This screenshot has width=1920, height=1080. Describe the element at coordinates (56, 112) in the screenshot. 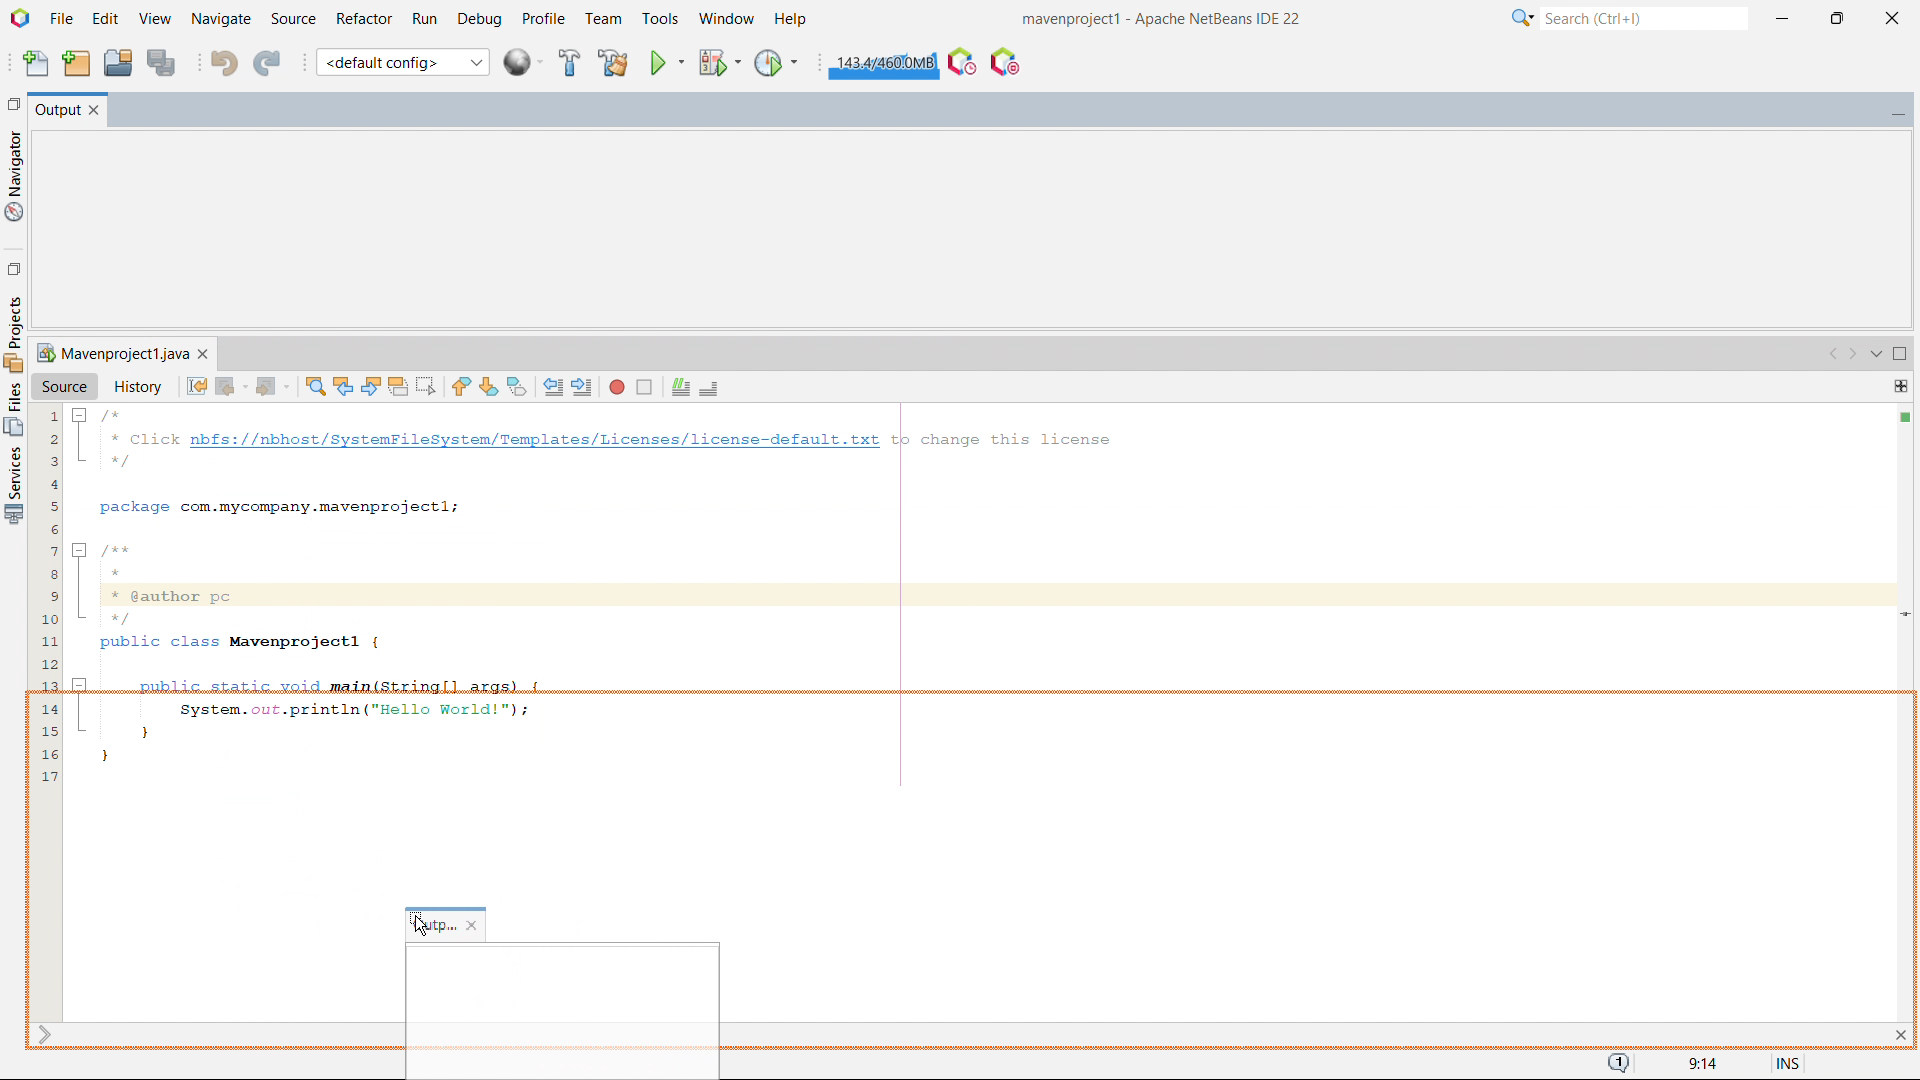

I see `output window` at that location.